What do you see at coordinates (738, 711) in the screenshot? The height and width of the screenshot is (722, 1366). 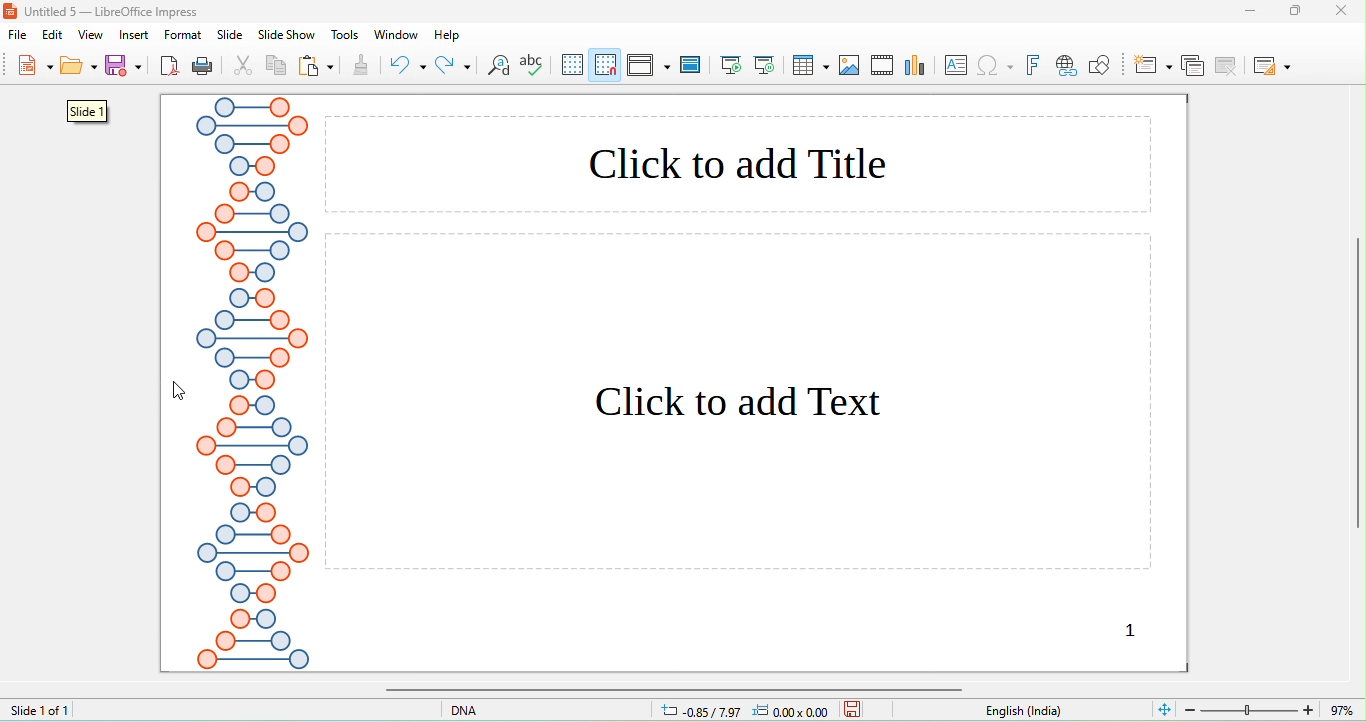 I see `cursor and object position` at bounding box center [738, 711].